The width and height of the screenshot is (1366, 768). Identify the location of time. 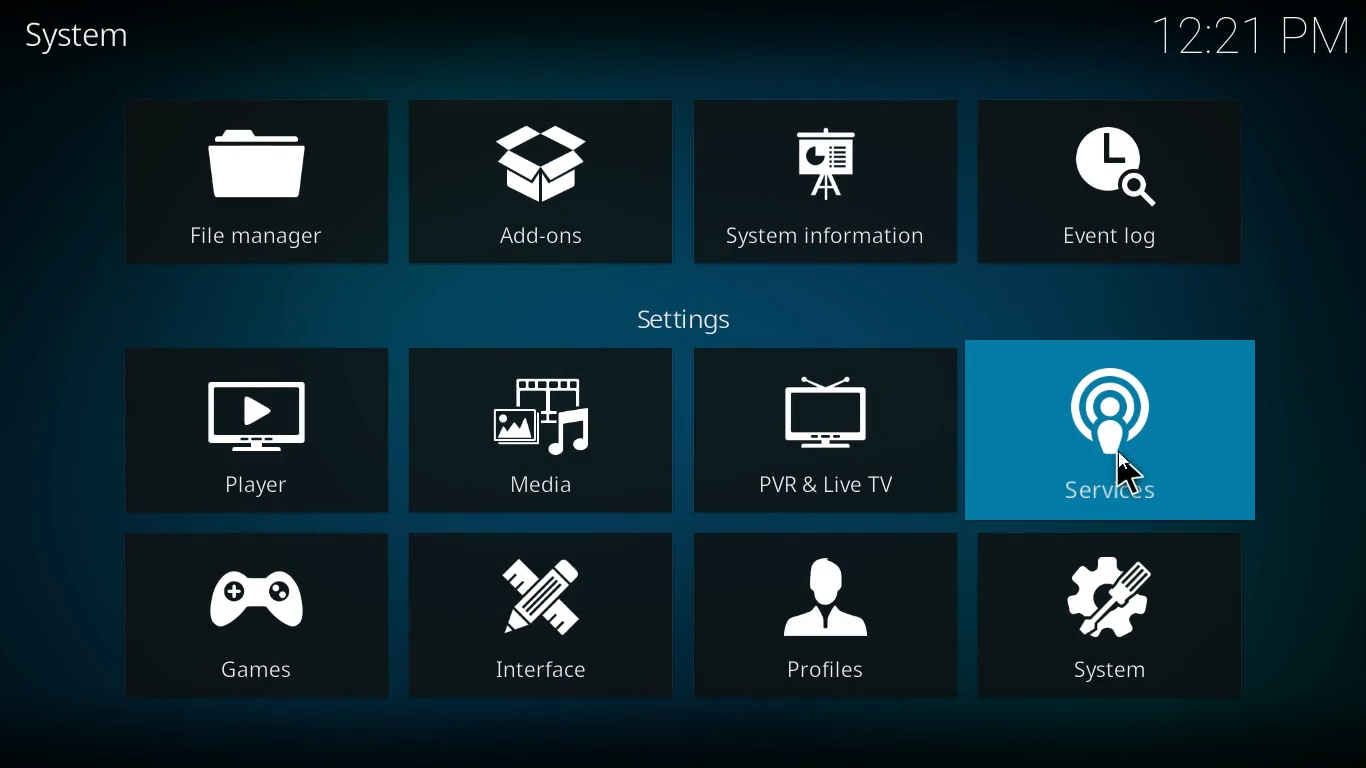
(1253, 36).